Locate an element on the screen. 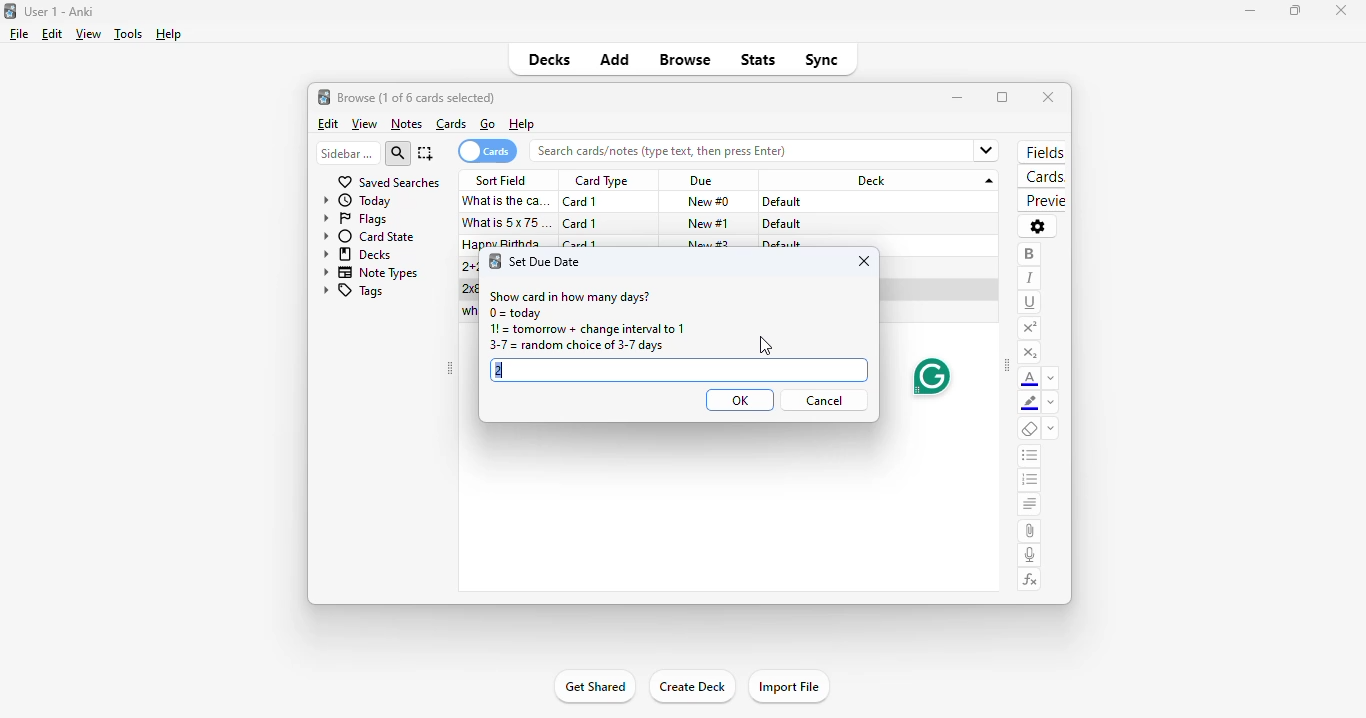  card type is located at coordinates (601, 181).